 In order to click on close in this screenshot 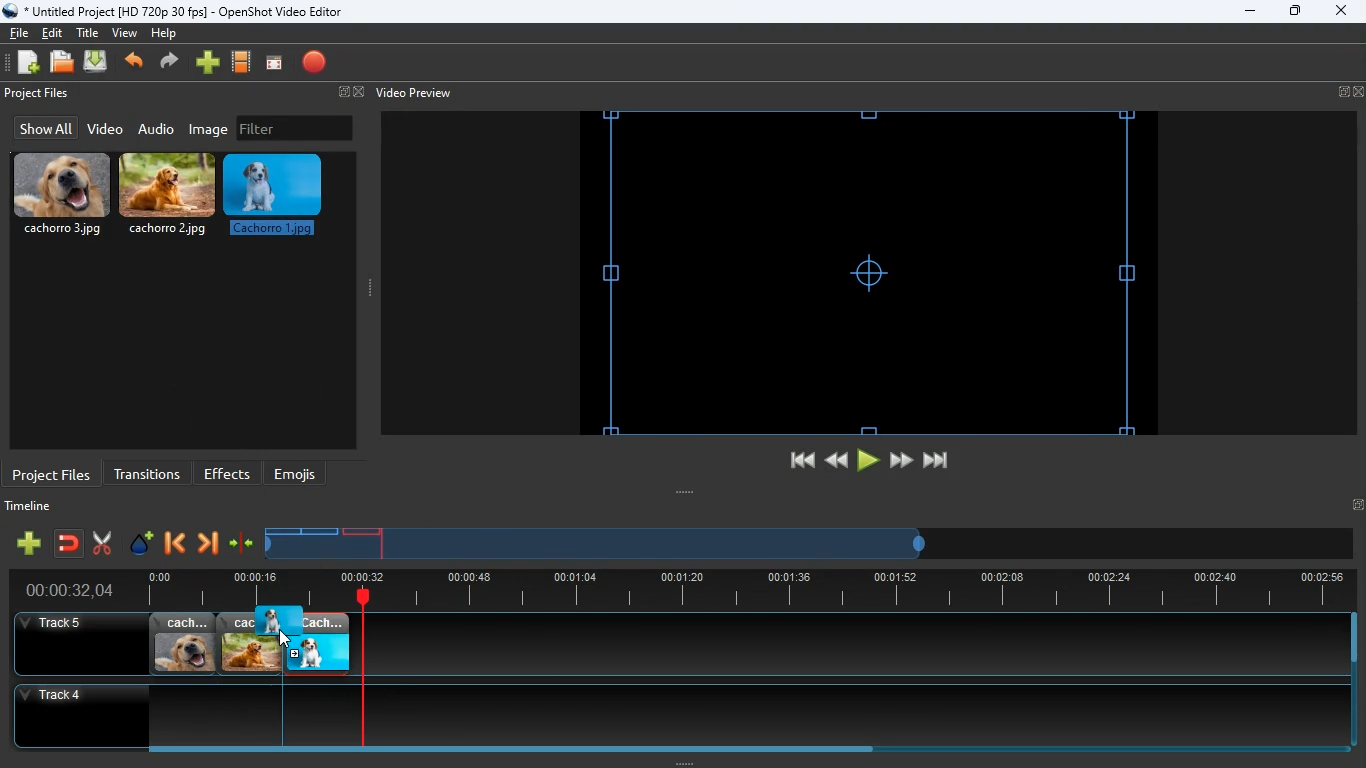, I will do `click(1340, 12)`.